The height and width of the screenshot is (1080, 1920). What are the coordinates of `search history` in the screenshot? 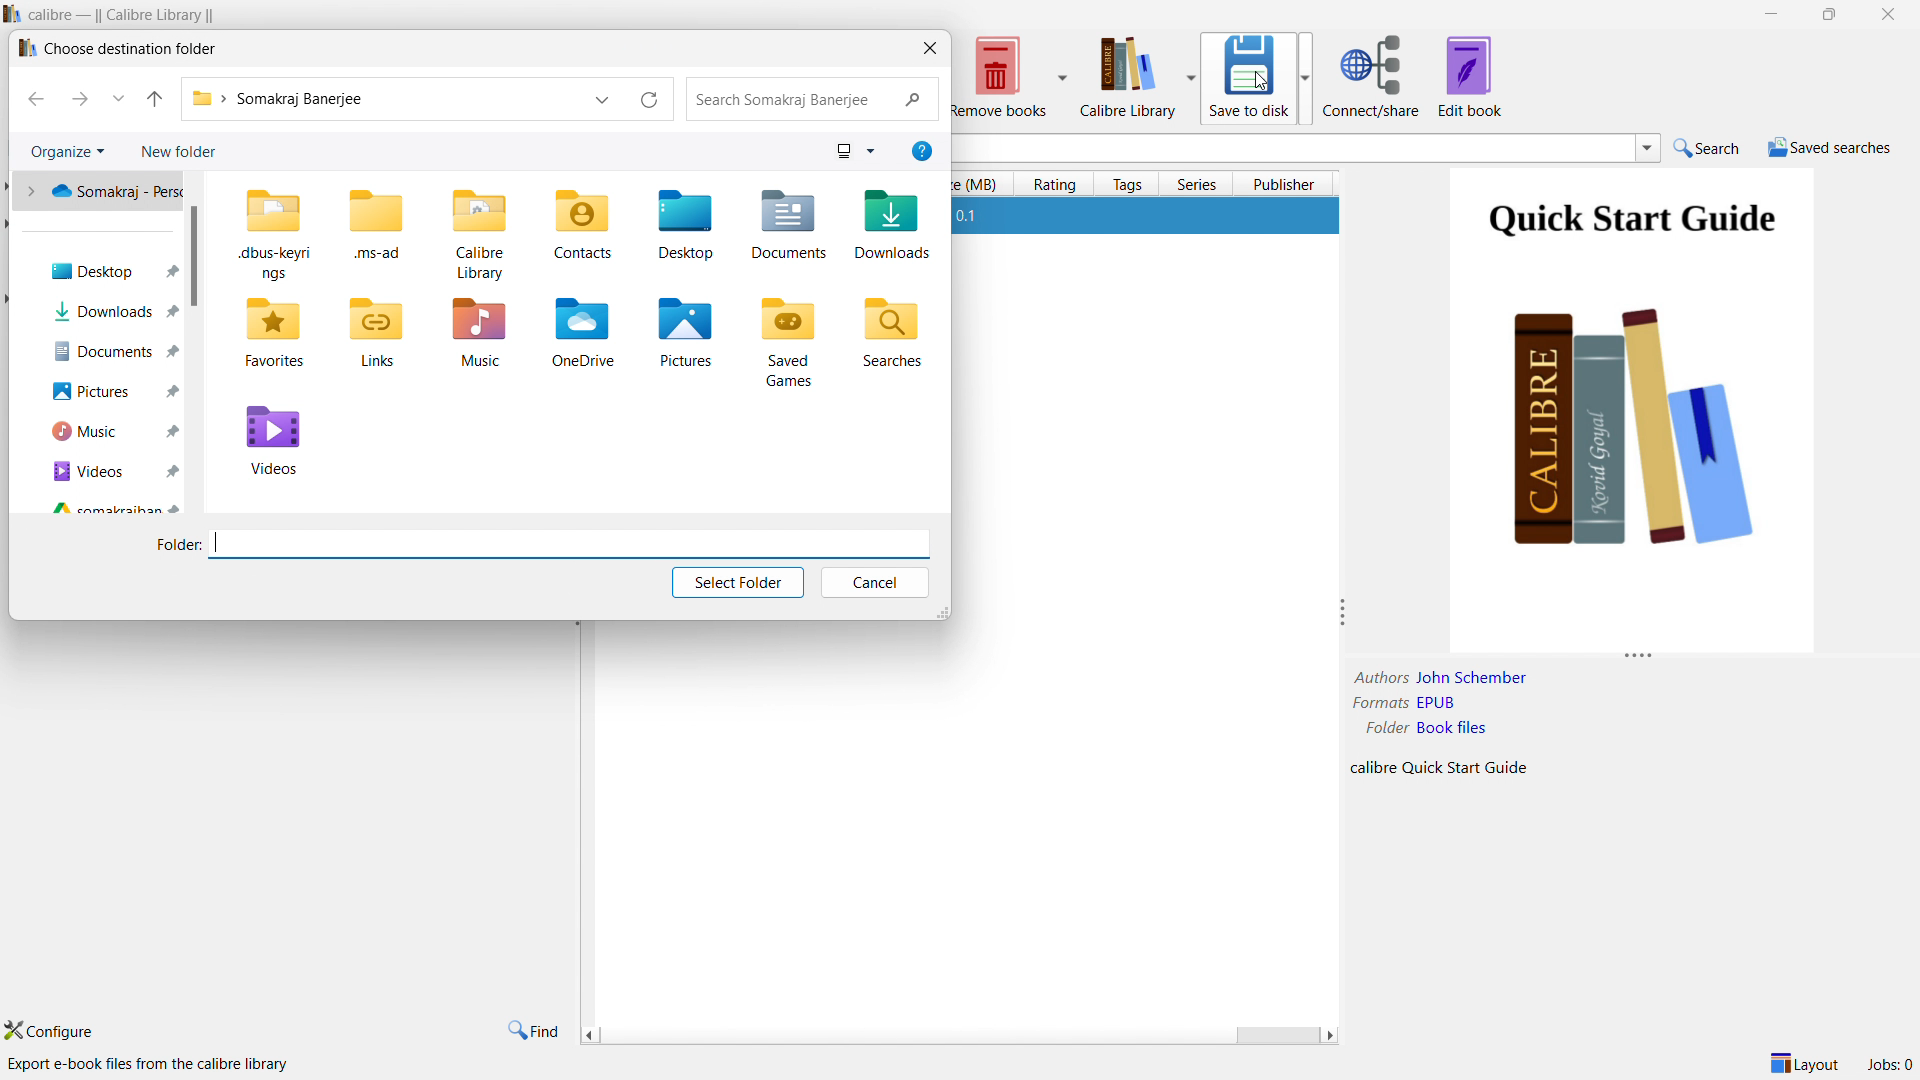 It's located at (1647, 147).